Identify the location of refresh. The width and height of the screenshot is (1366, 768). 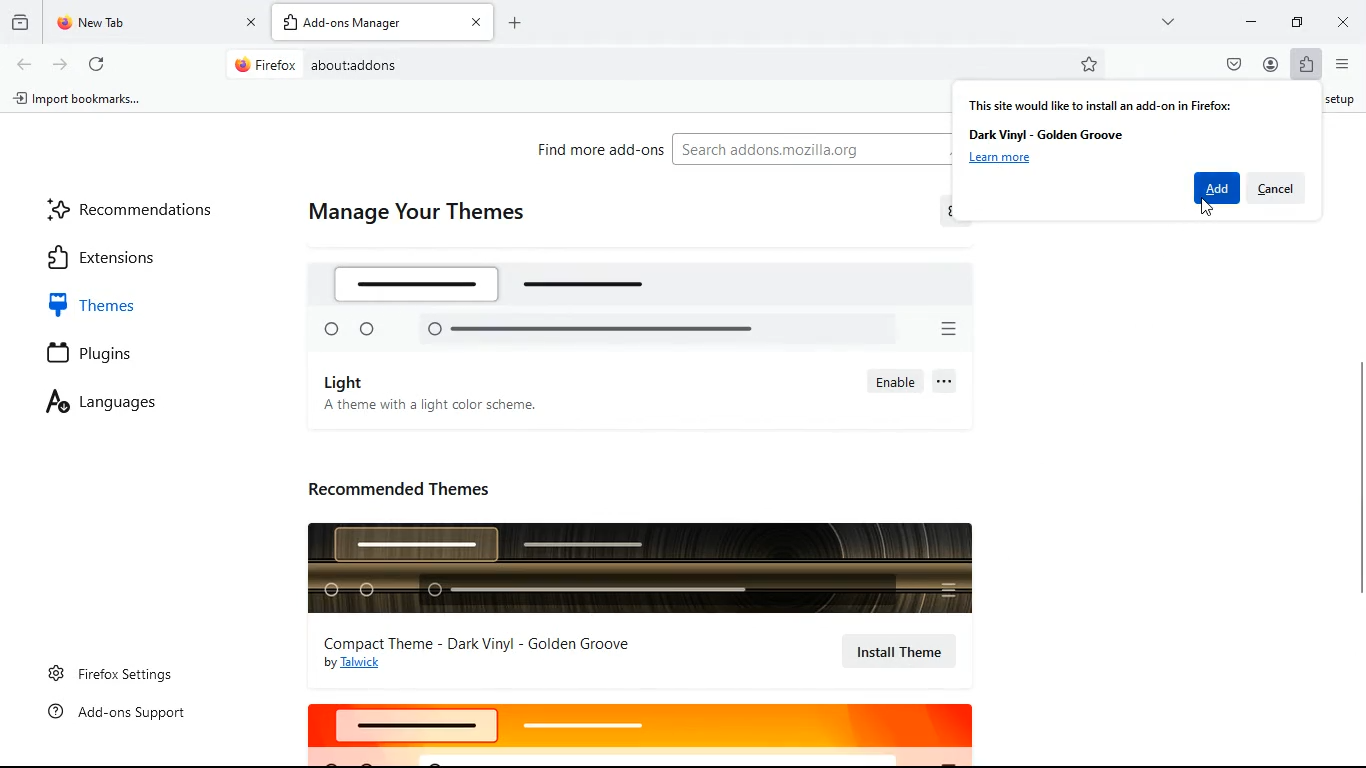
(98, 66).